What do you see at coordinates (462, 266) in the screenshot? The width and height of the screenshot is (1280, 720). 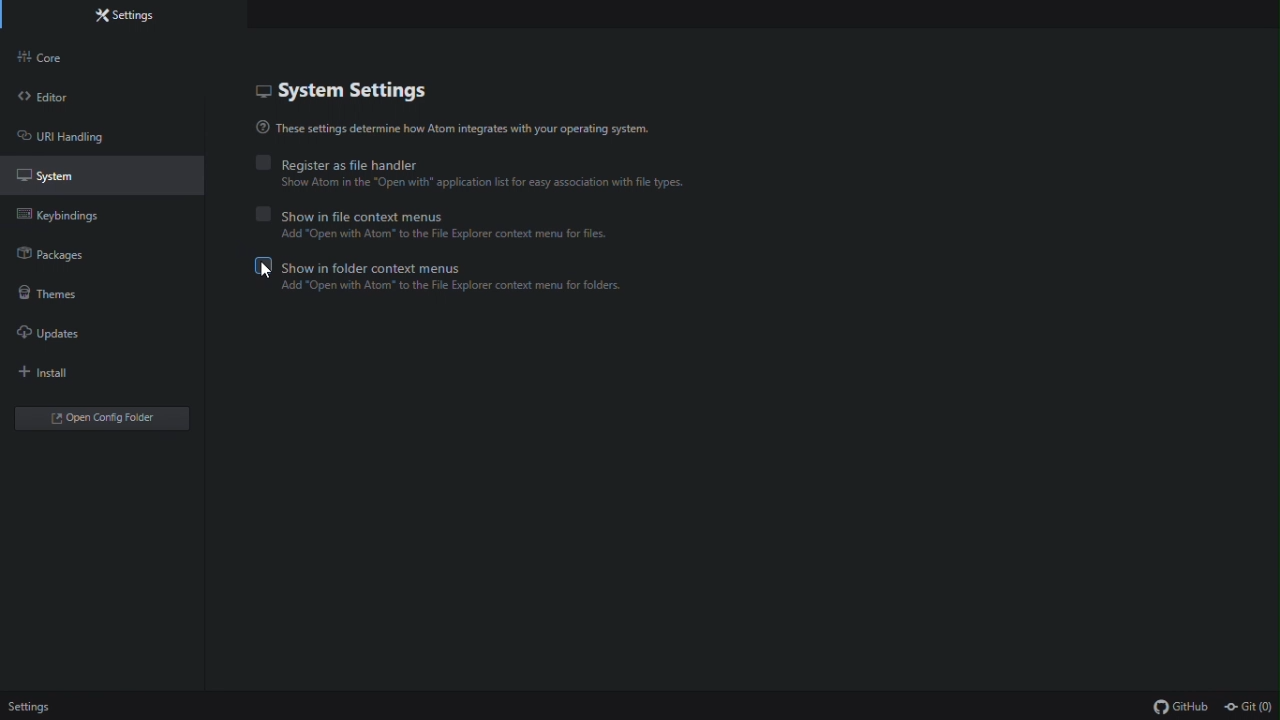 I see `Show in folder context menu` at bounding box center [462, 266].